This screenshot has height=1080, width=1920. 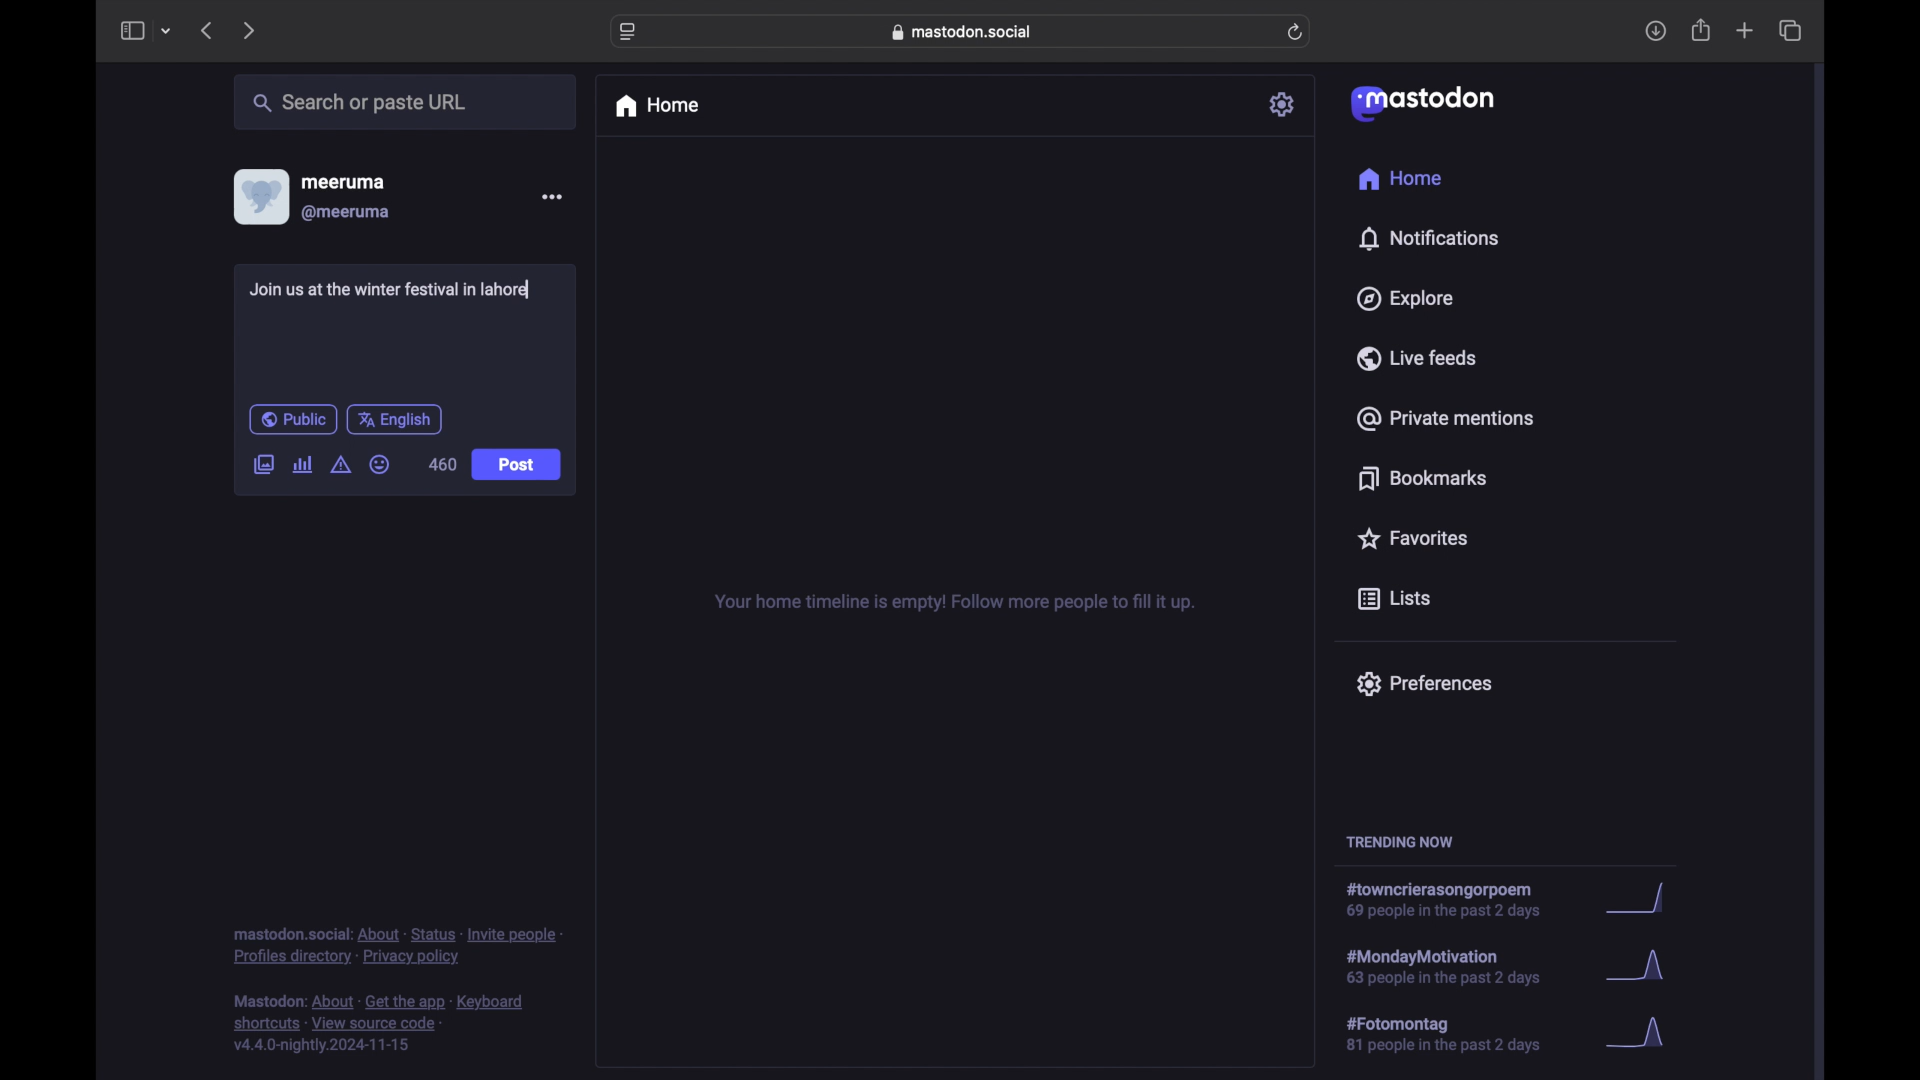 What do you see at coordinates (1423, 682) in the screenshot?
I see `preferences` at bounding box center [1423, 682].